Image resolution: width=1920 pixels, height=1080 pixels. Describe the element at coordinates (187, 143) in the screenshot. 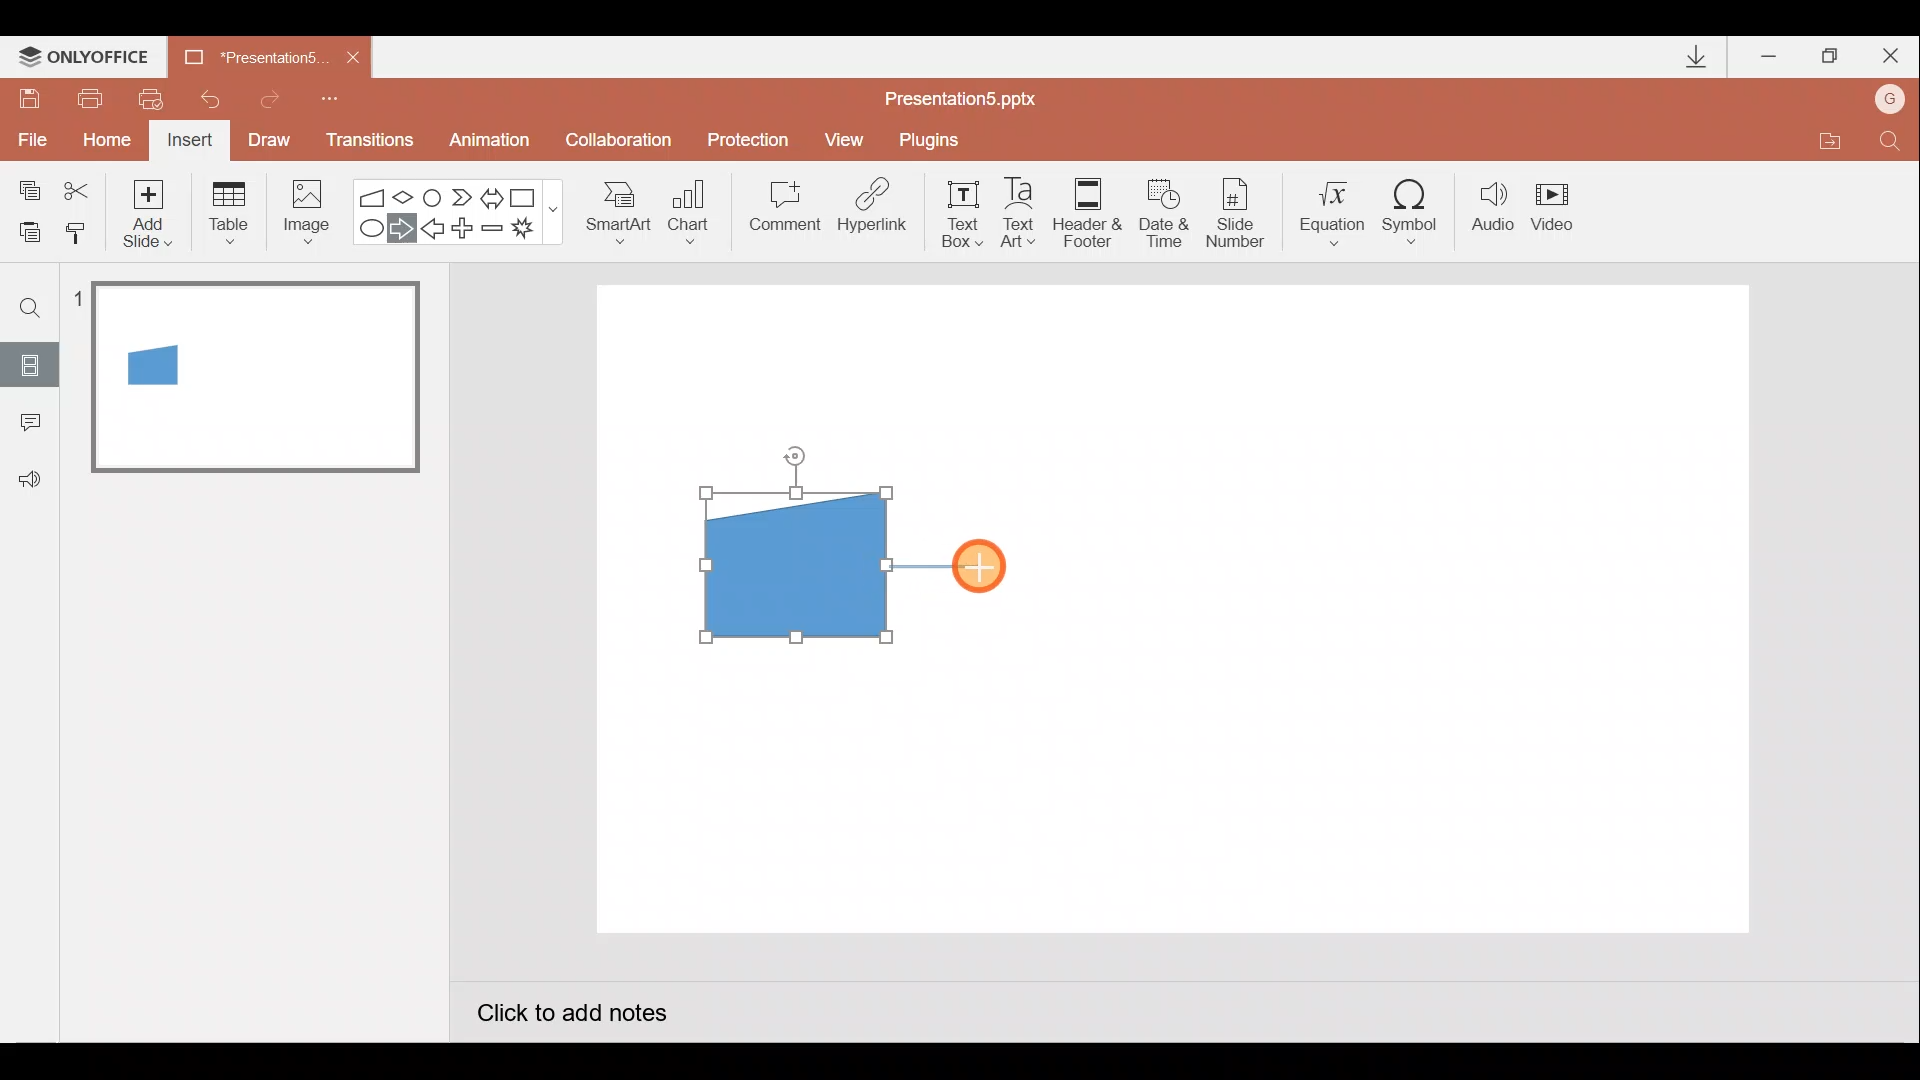

I see `Insert` at that location.